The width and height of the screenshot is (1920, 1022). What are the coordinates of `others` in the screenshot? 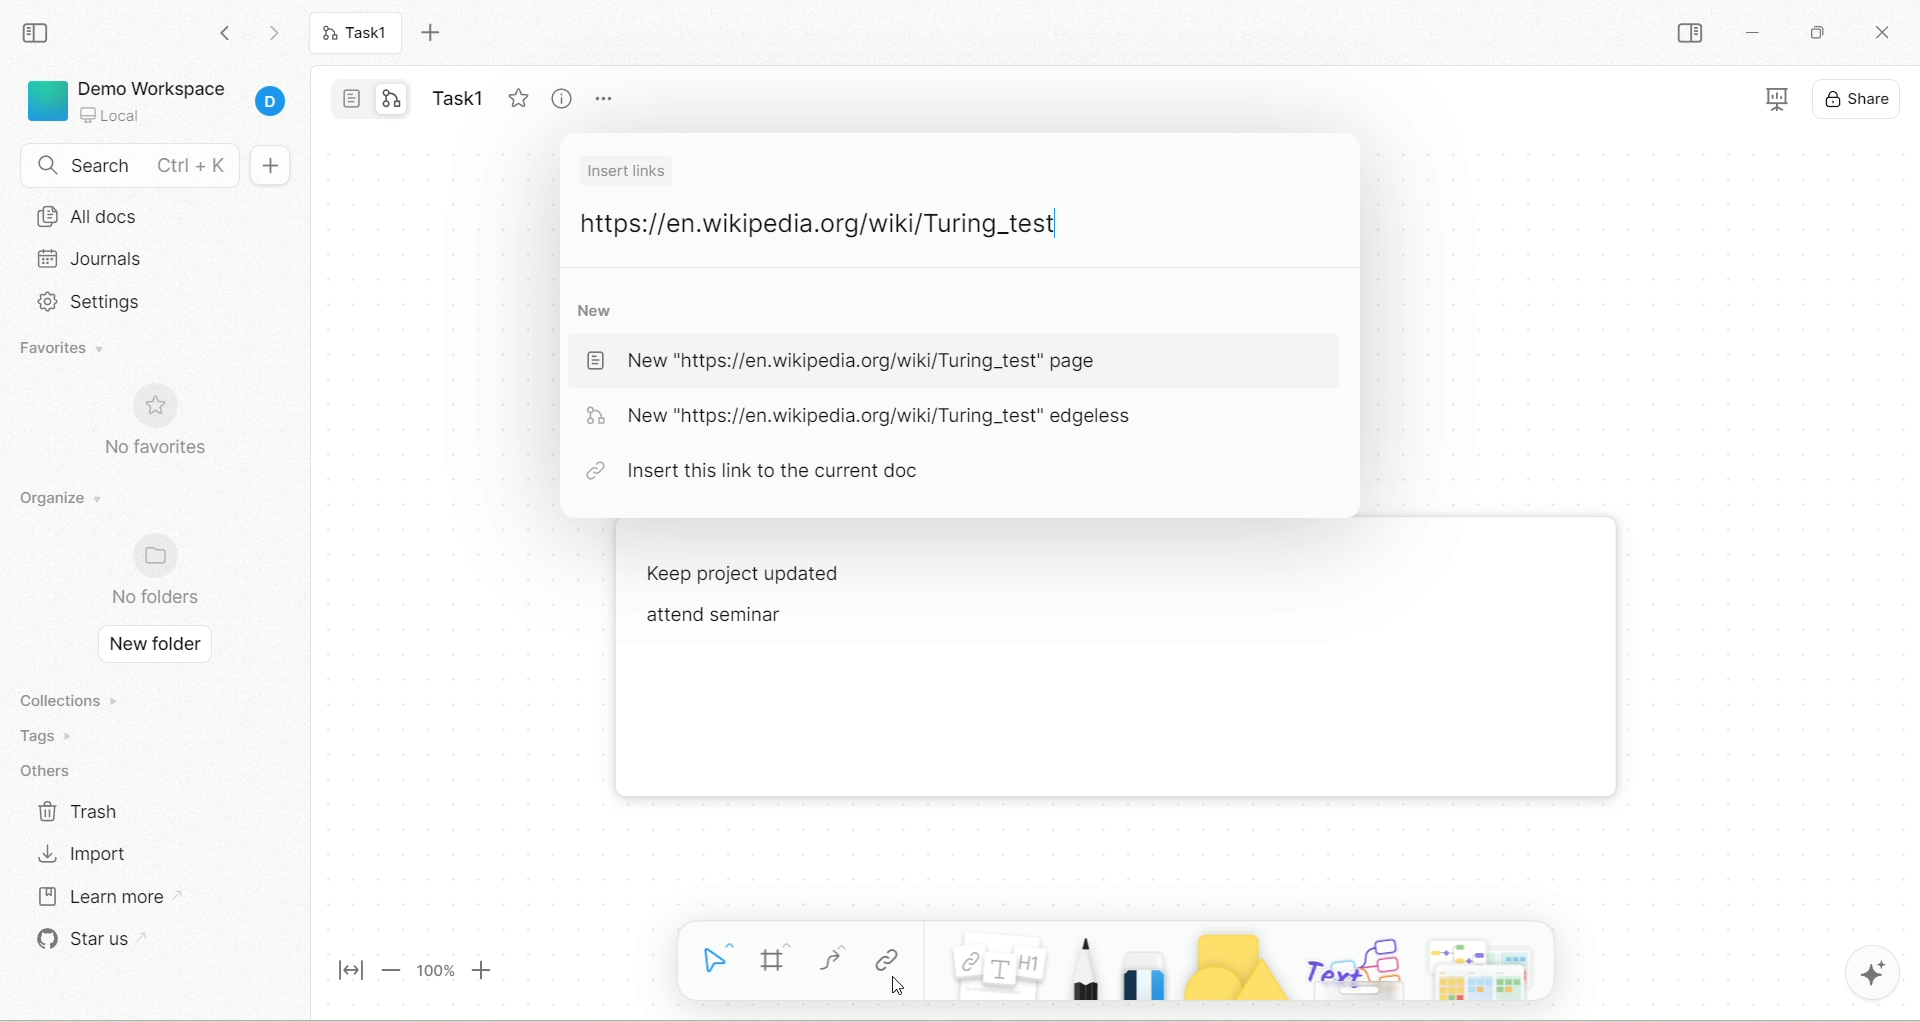 It's located at (53, 767).